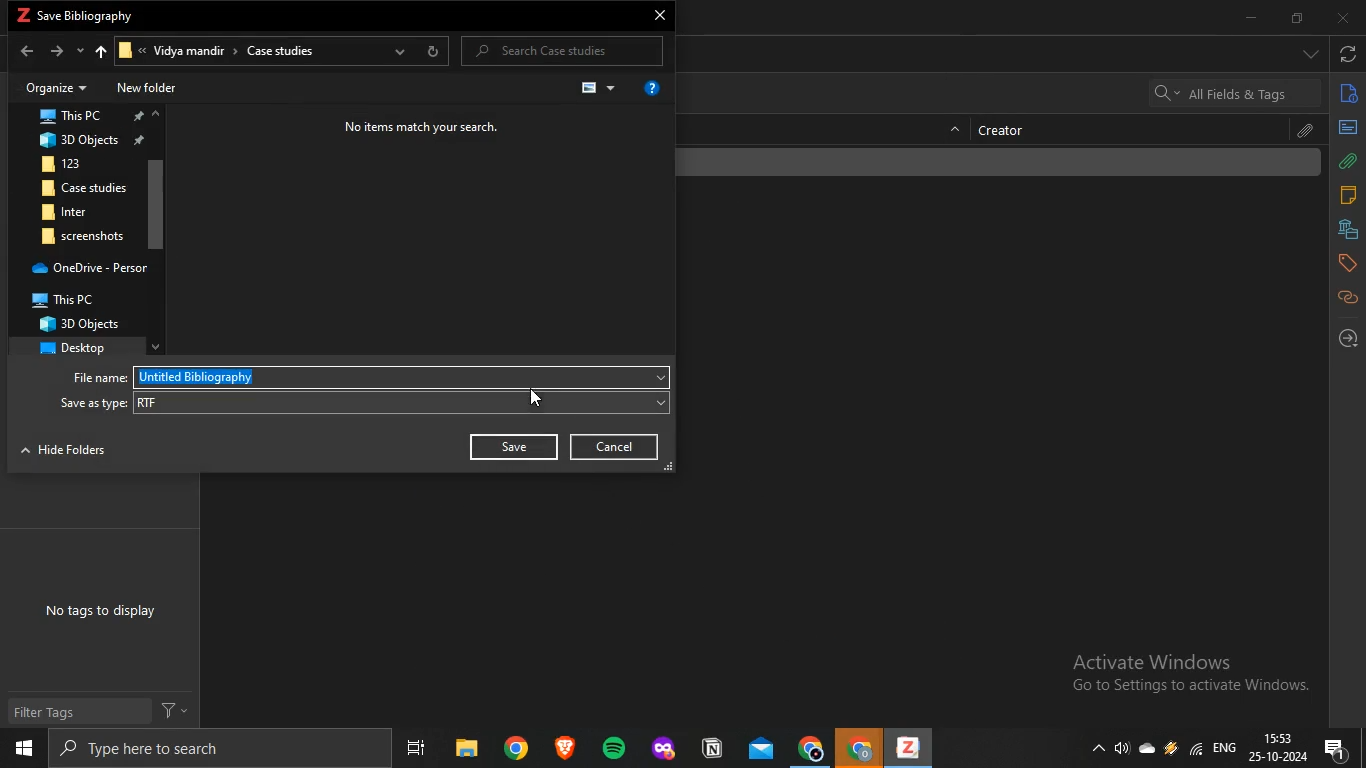 The image size is (1366, 768). What do you see at coordinates (1227, 745) in the screenshot?
I see `eng` at bounding box center [1227, 745].